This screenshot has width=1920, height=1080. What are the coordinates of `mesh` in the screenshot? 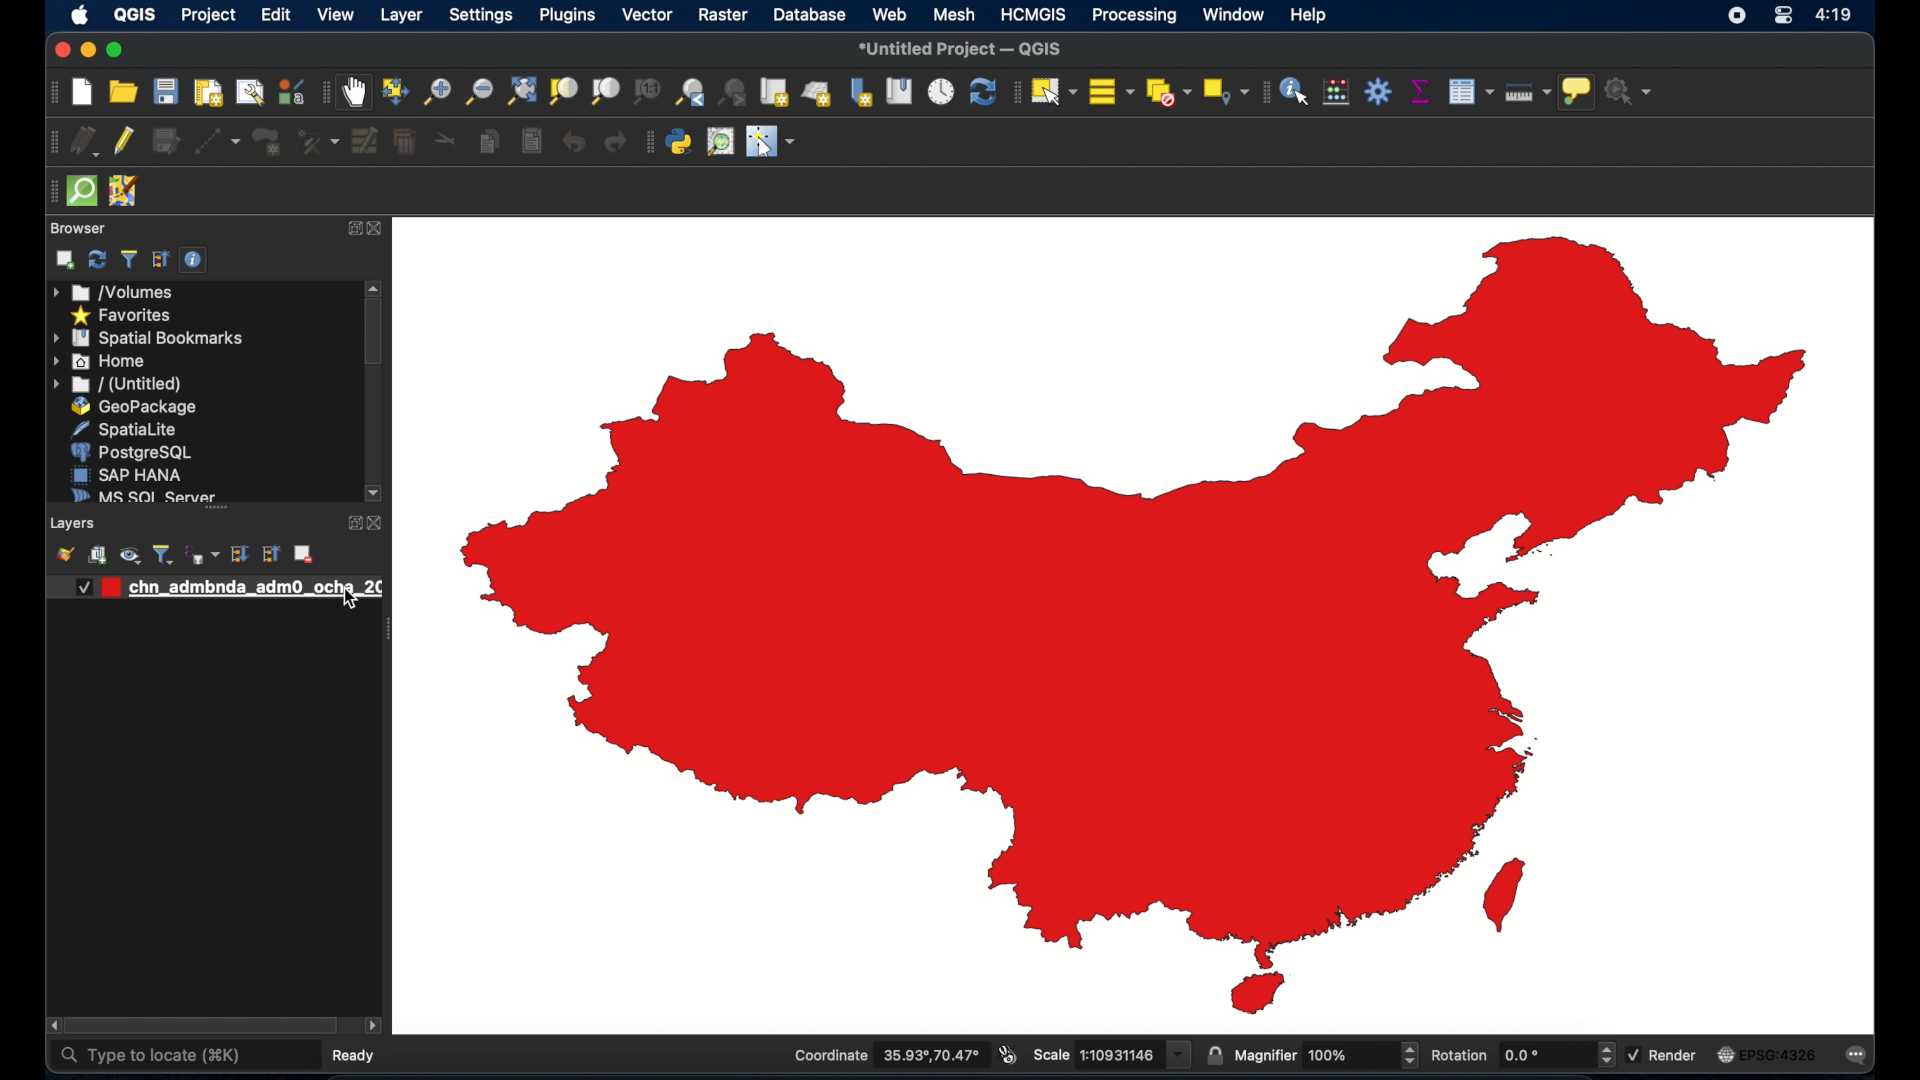 It's located at (954, 14).